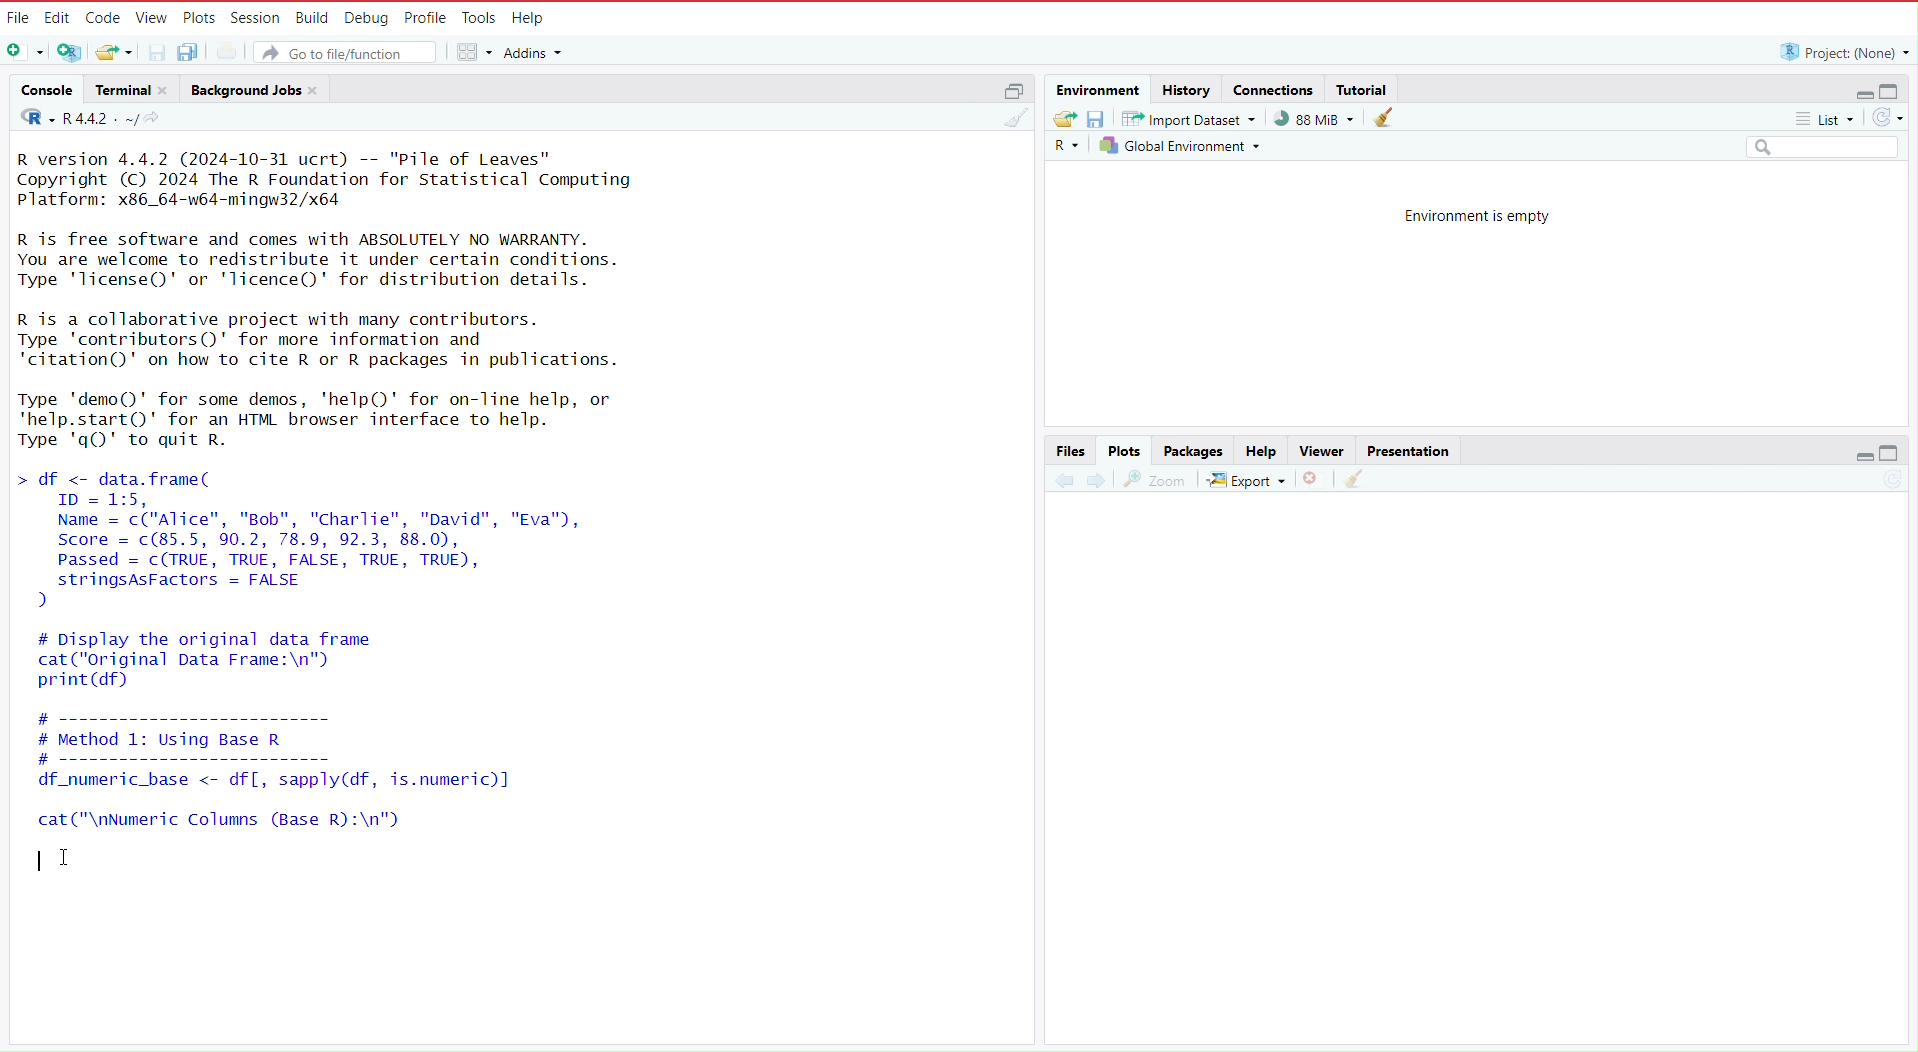 The height and width of the screenshot is (1052, 1918). I want to click on close, so click(167, 89).